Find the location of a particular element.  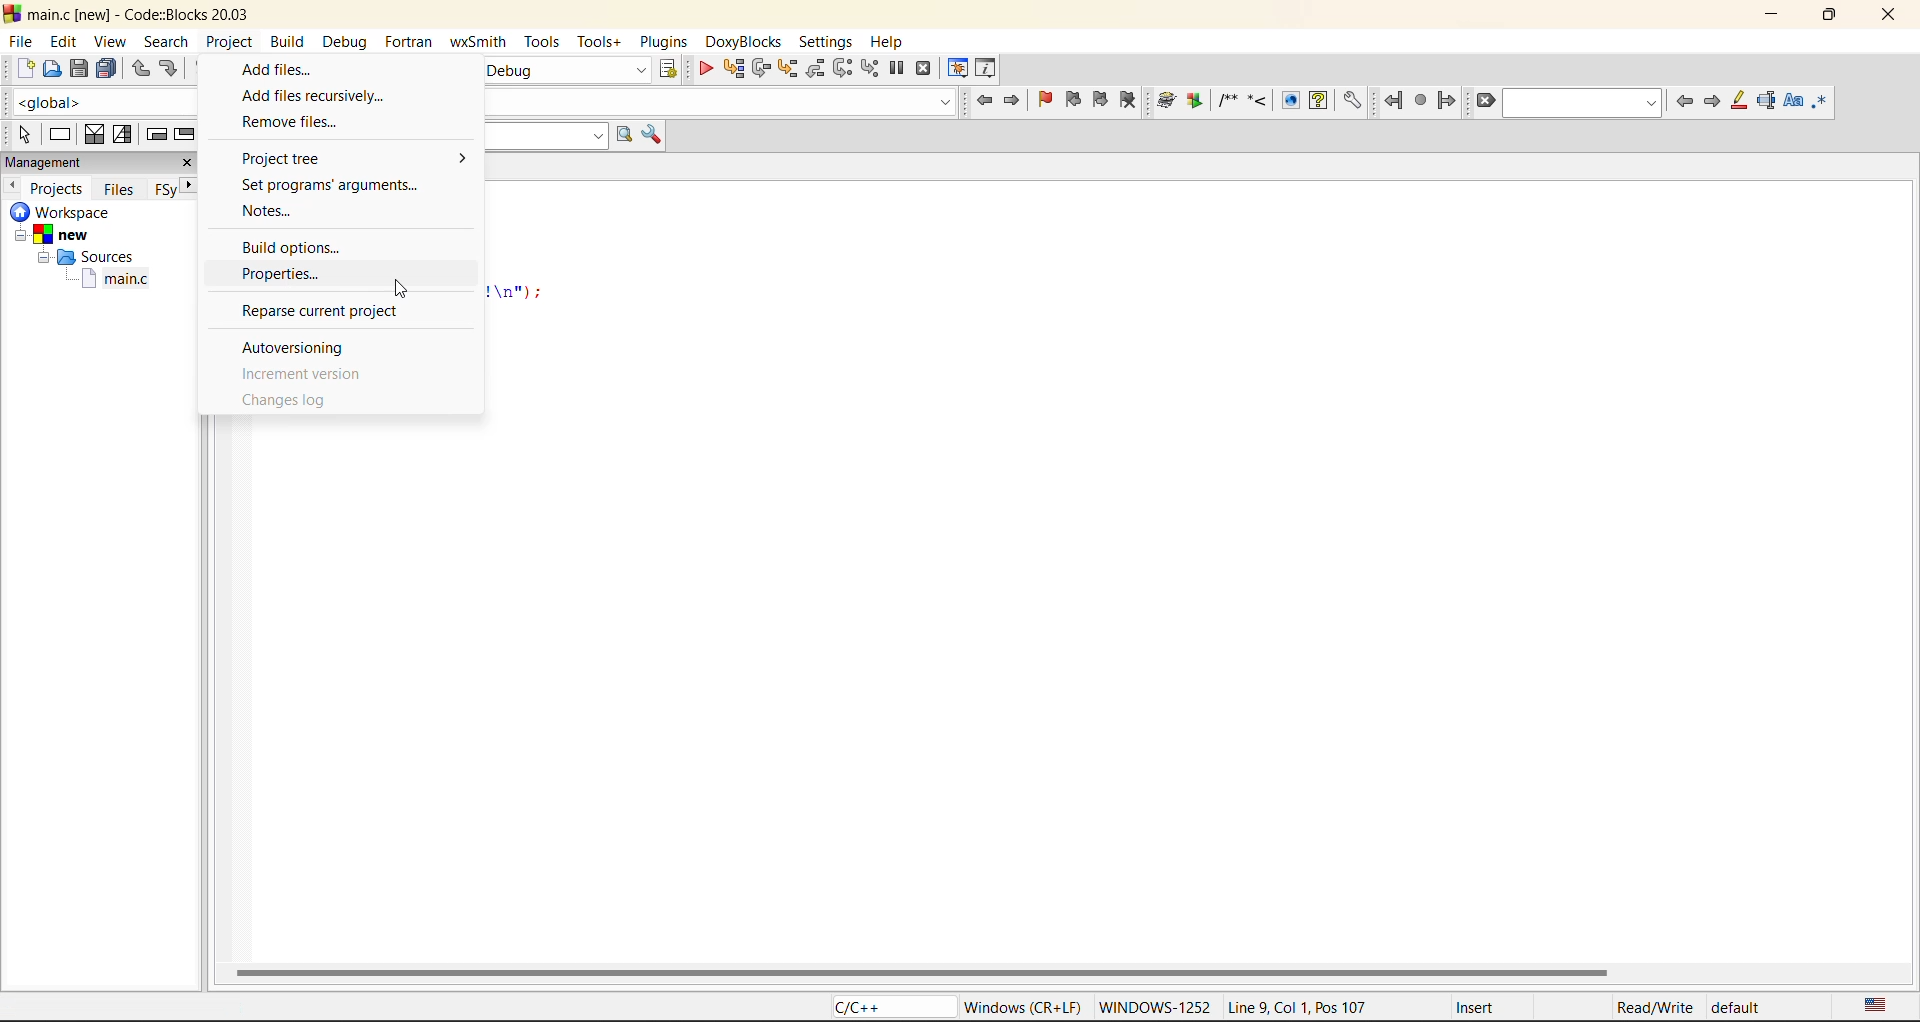

add files is located at coordinates (282, 66).